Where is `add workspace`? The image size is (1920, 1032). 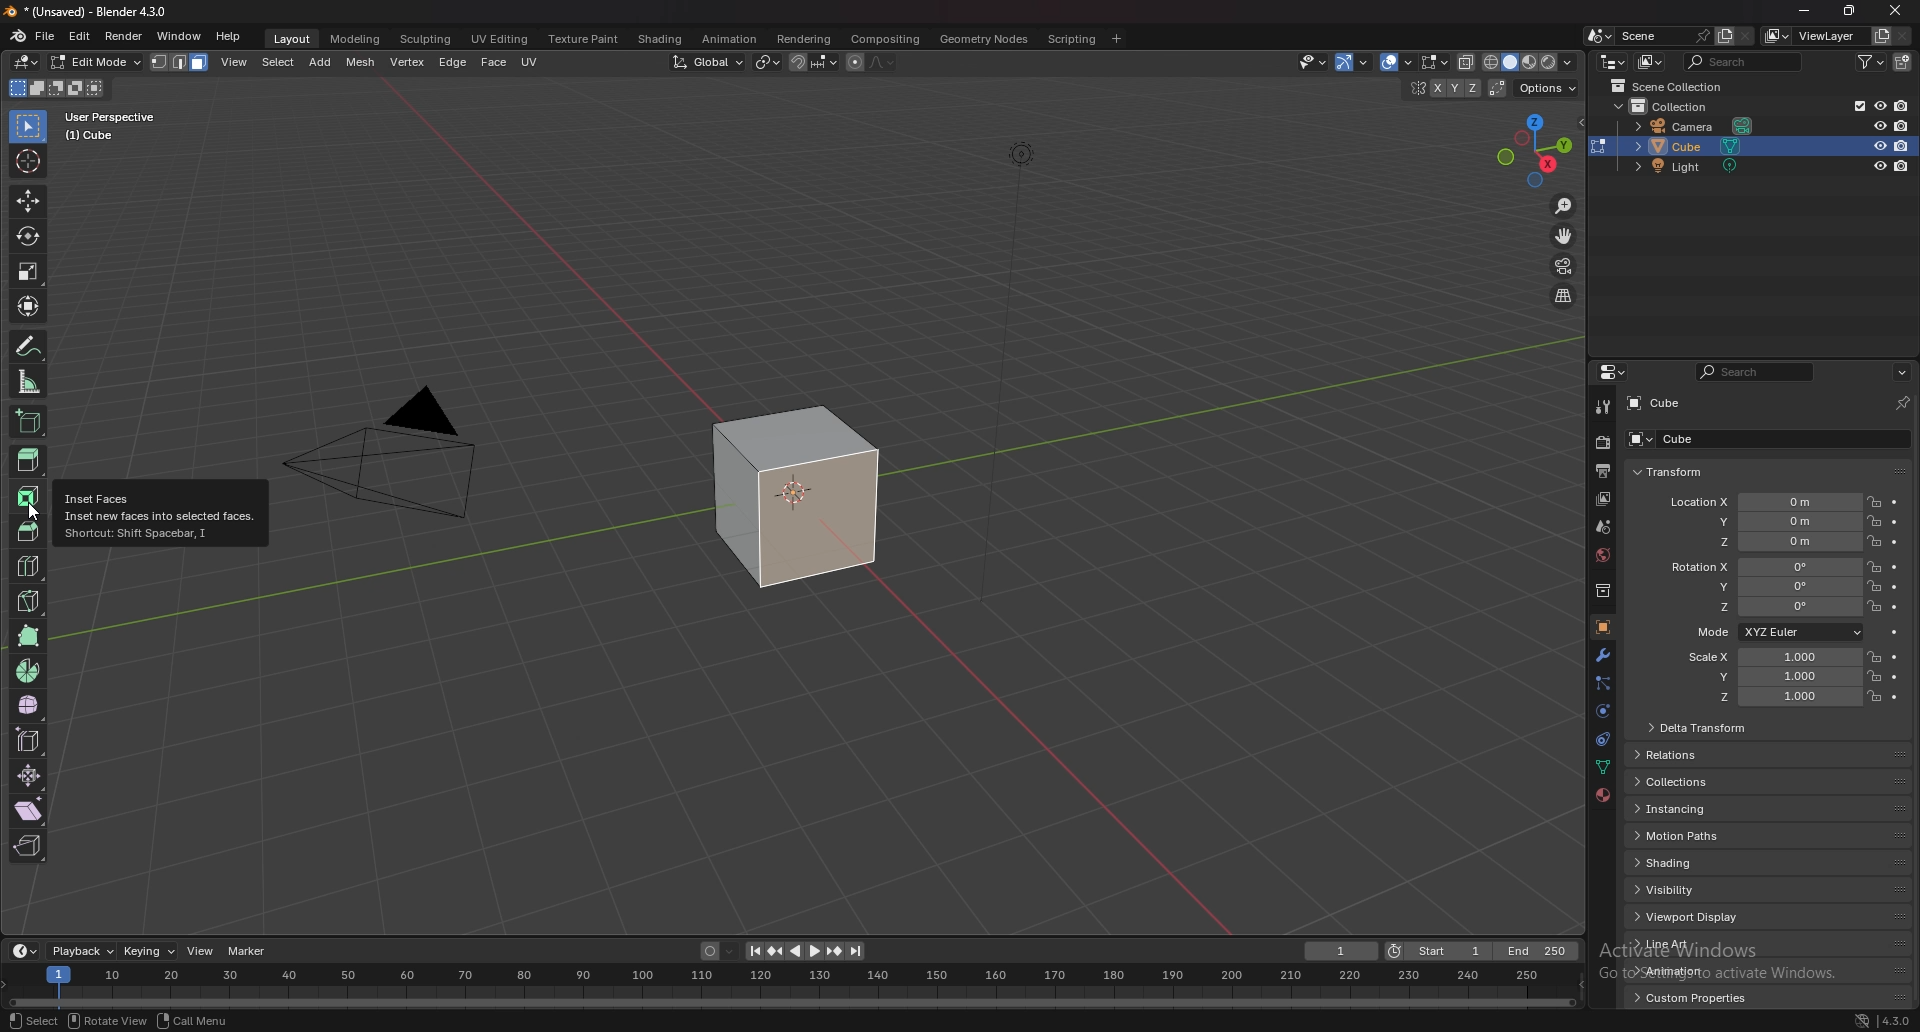
add workspace is located at coordinates (1116, 39).